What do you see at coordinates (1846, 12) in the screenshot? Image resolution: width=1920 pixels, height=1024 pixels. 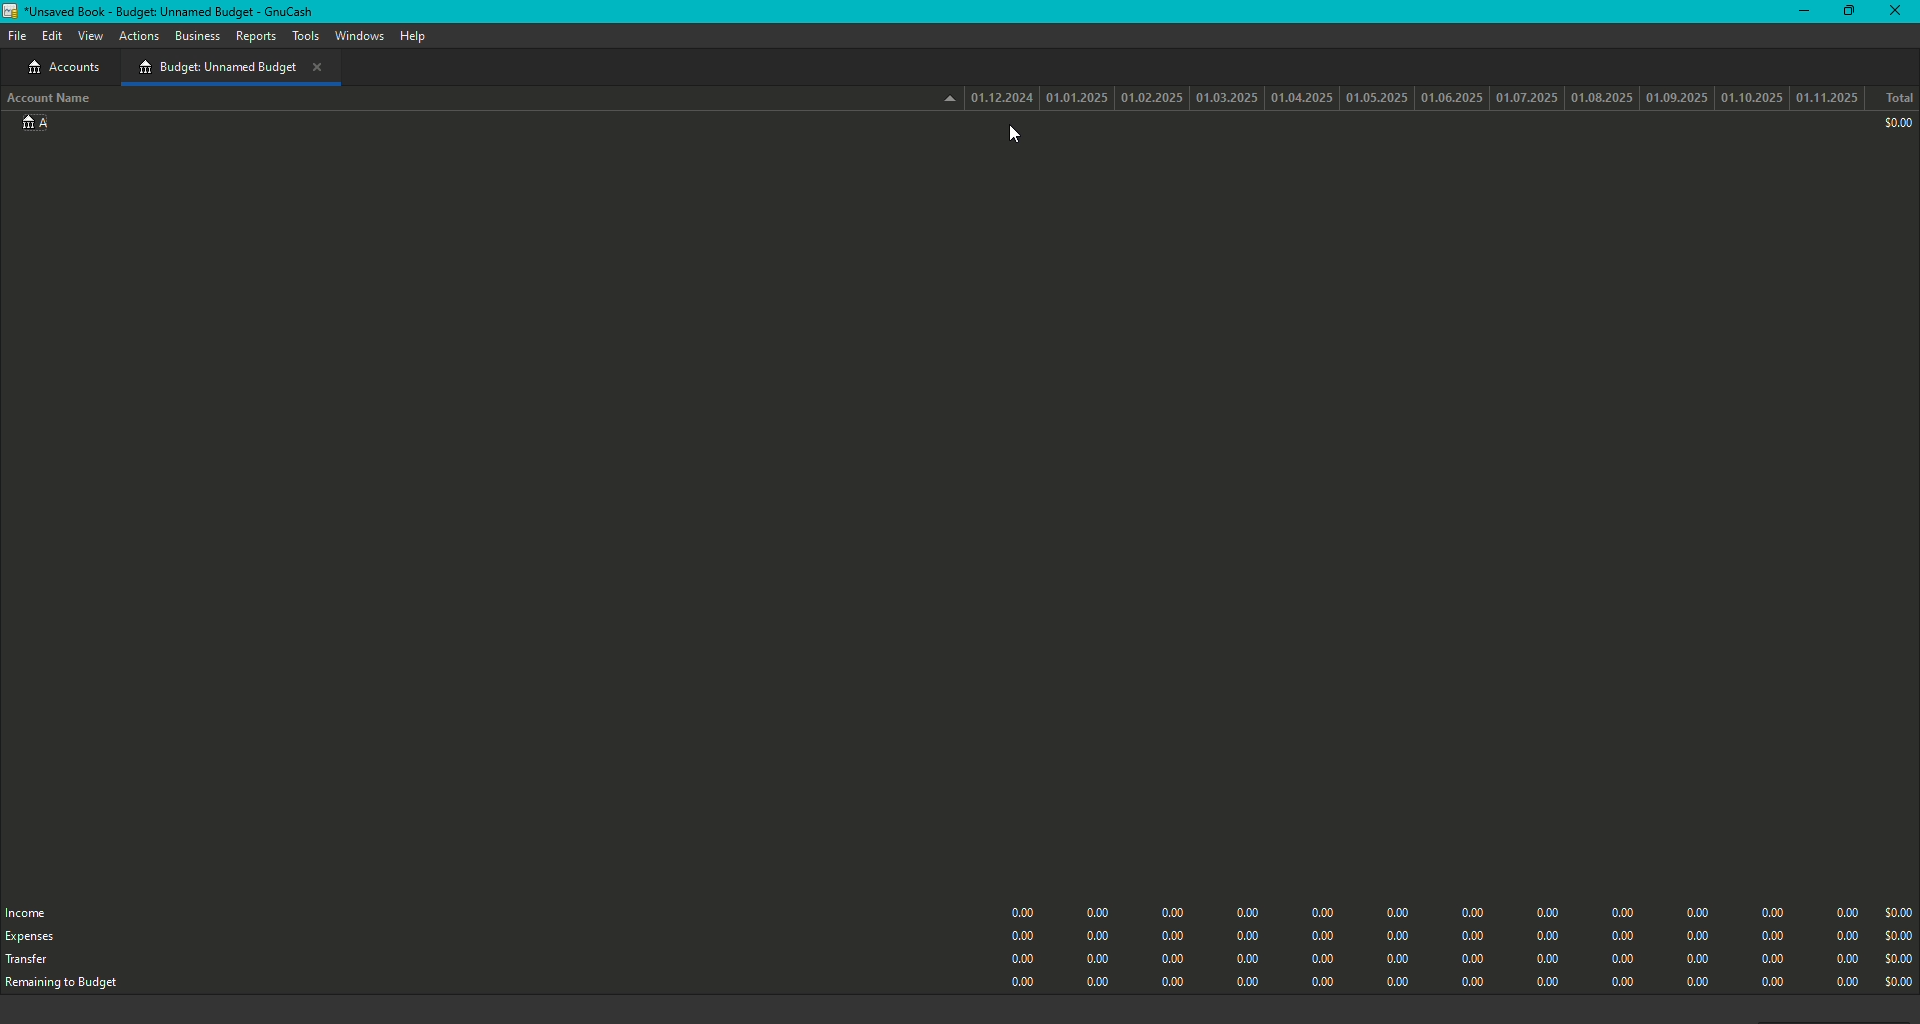 I see `Restore` at bounding box center [1846, 12].